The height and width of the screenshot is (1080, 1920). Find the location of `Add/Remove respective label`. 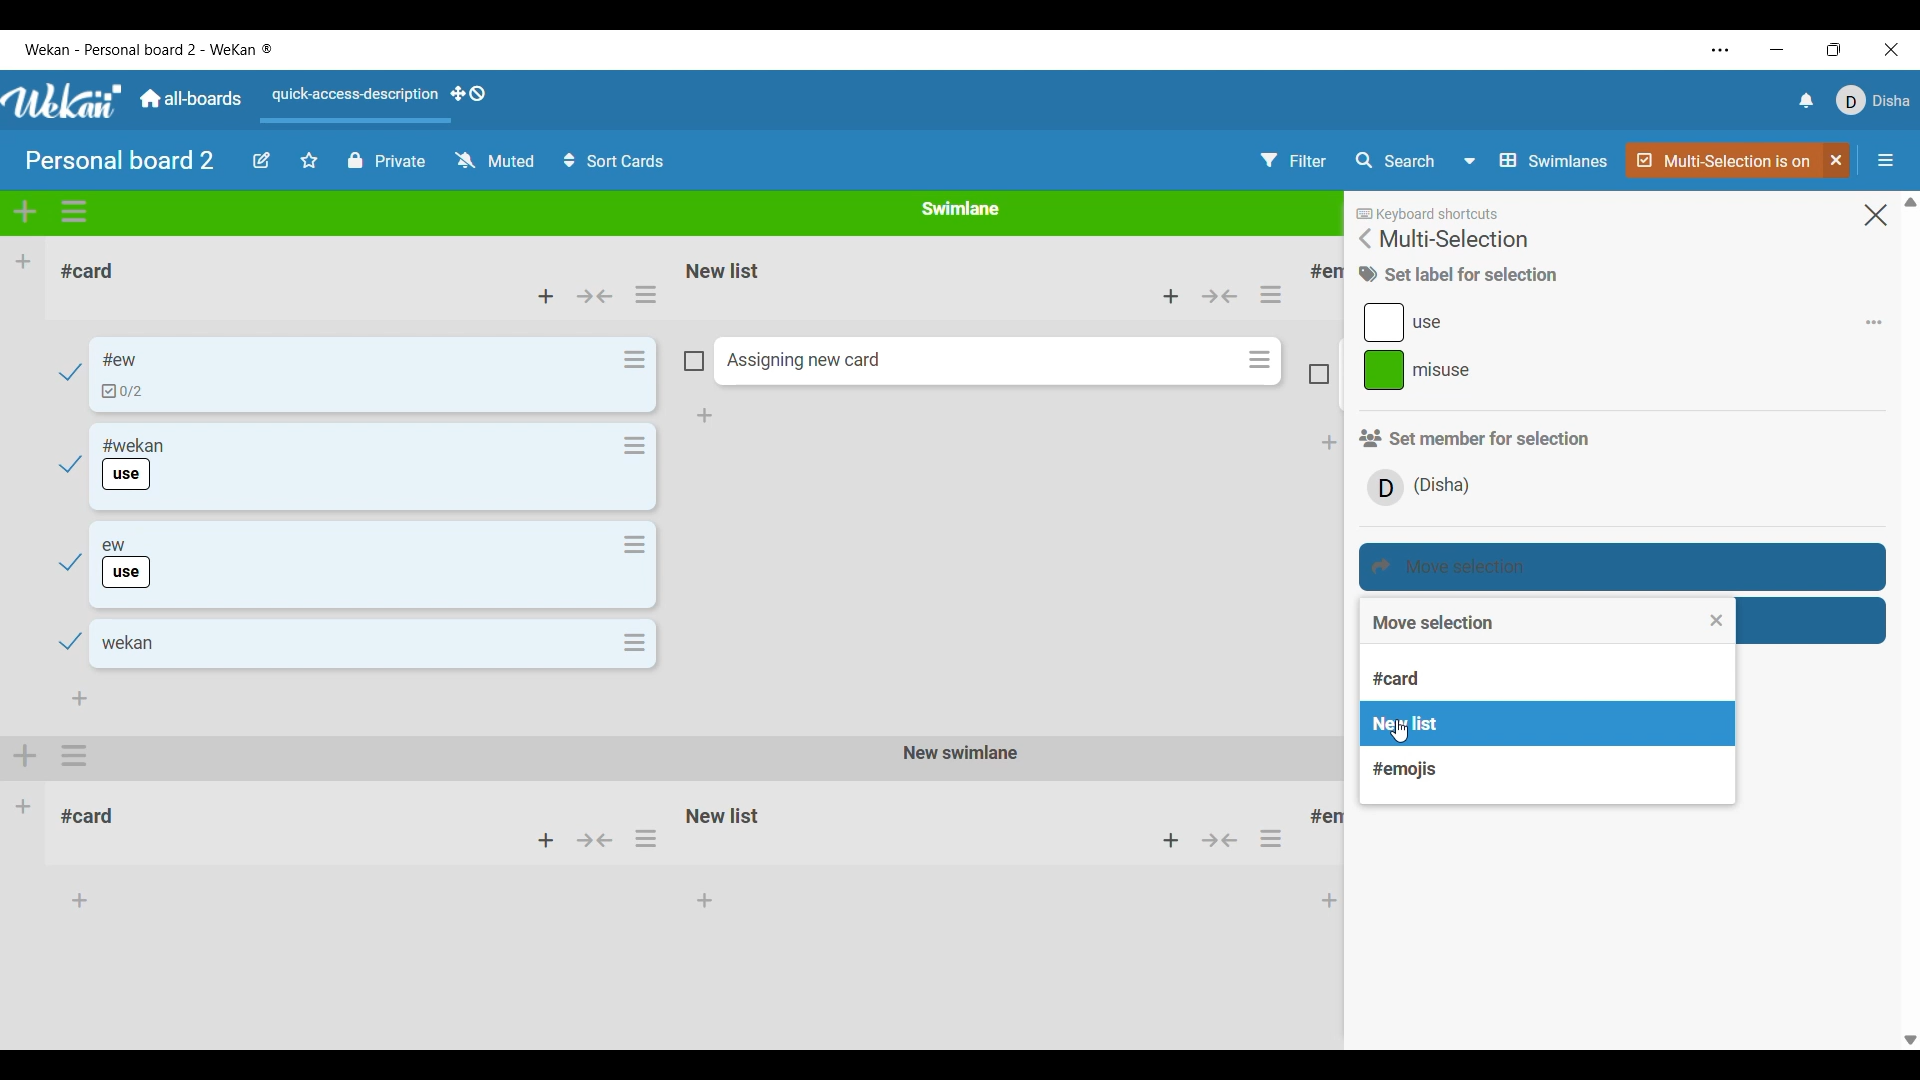

Add/Remove respective label is located at coordinates (1875, 322).